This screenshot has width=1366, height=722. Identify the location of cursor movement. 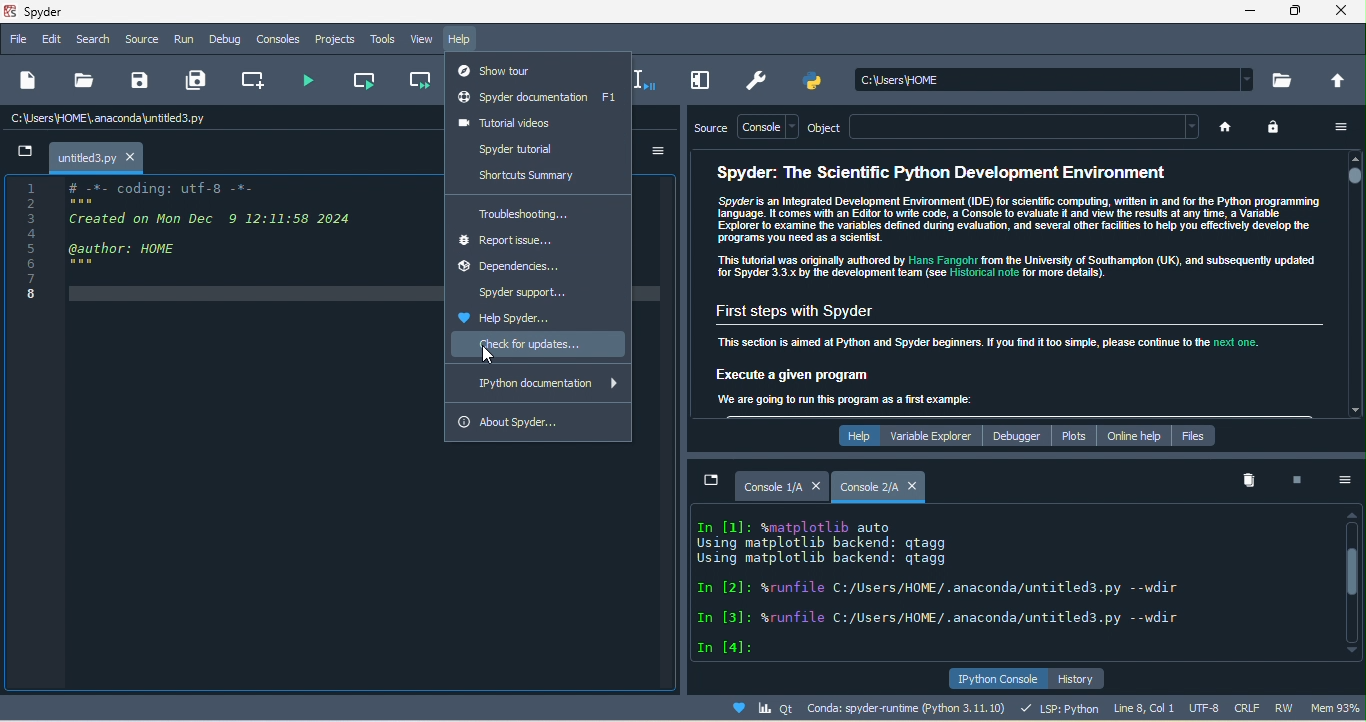
(495, 356).